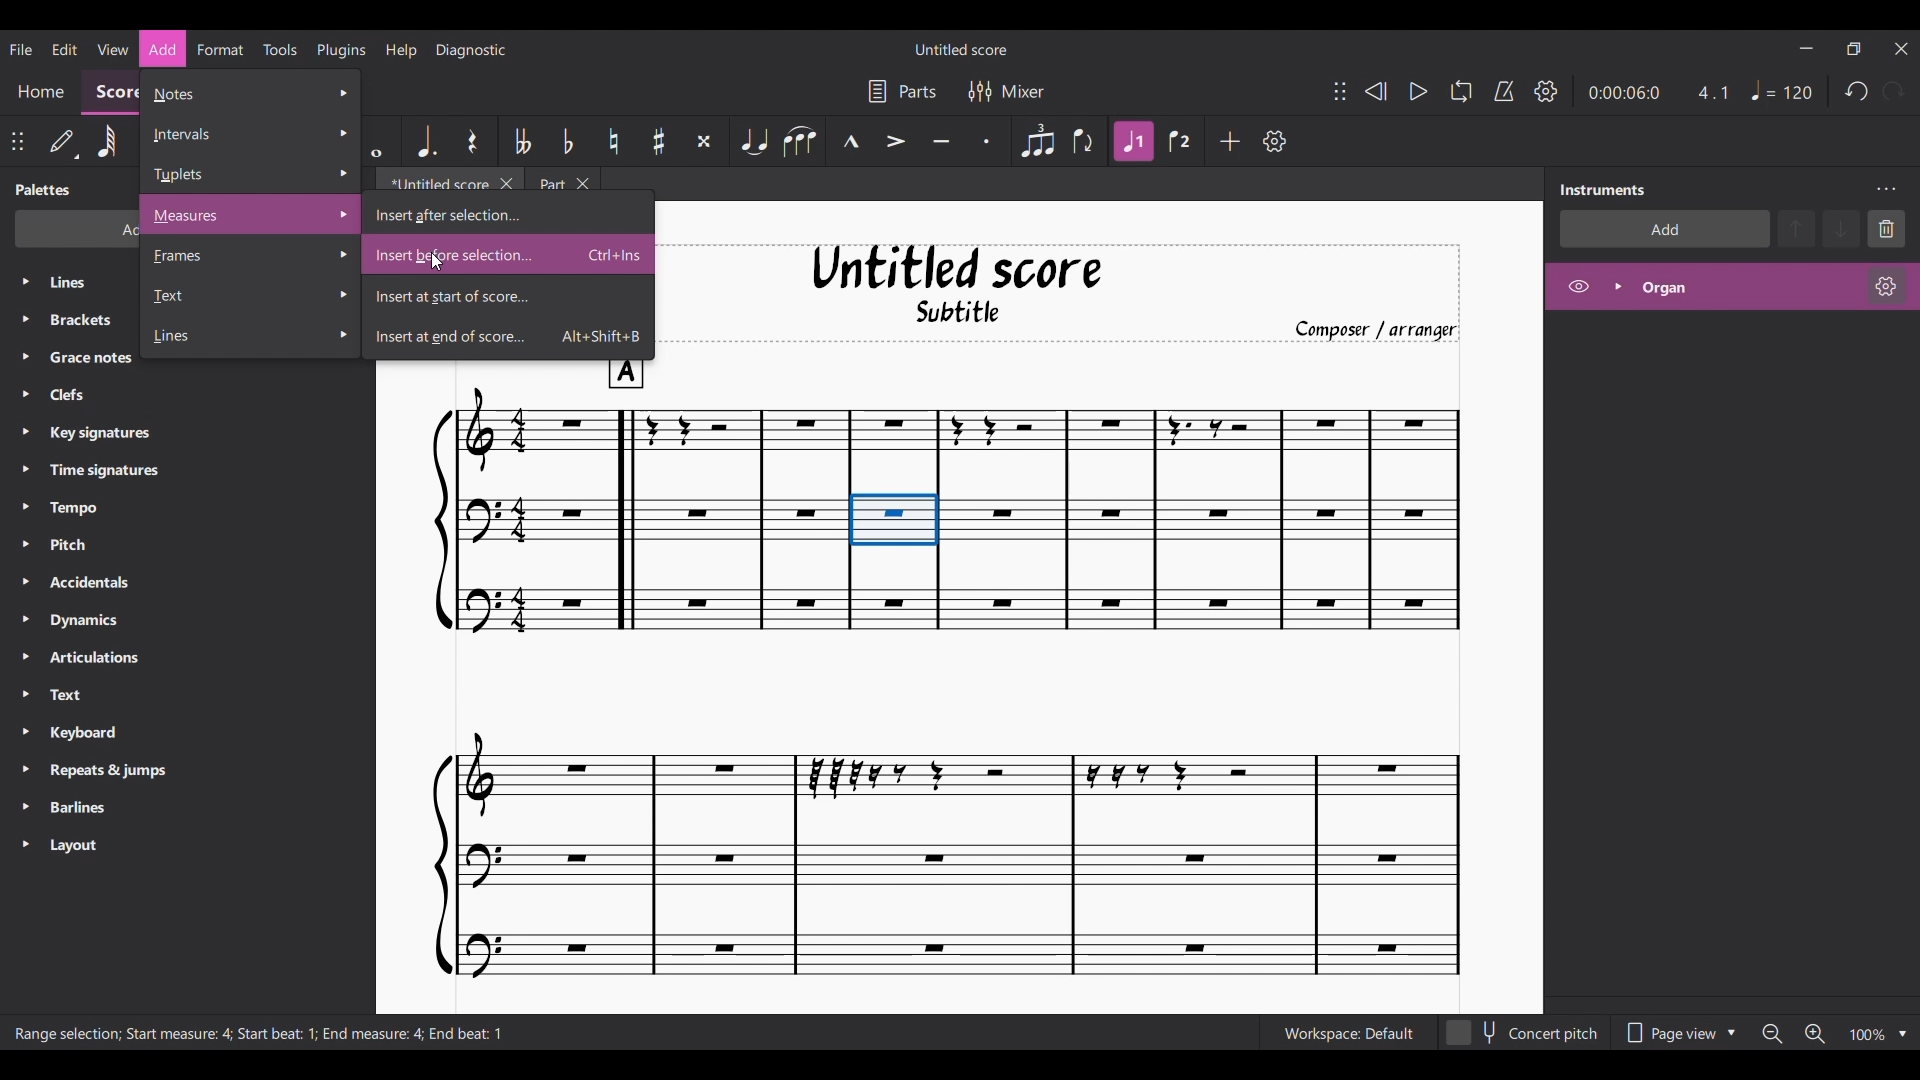 The image size is (1920, 1080). Describe the element at coordinates (341, 49) in the screenshot. I see `Plugins menu` at that location.